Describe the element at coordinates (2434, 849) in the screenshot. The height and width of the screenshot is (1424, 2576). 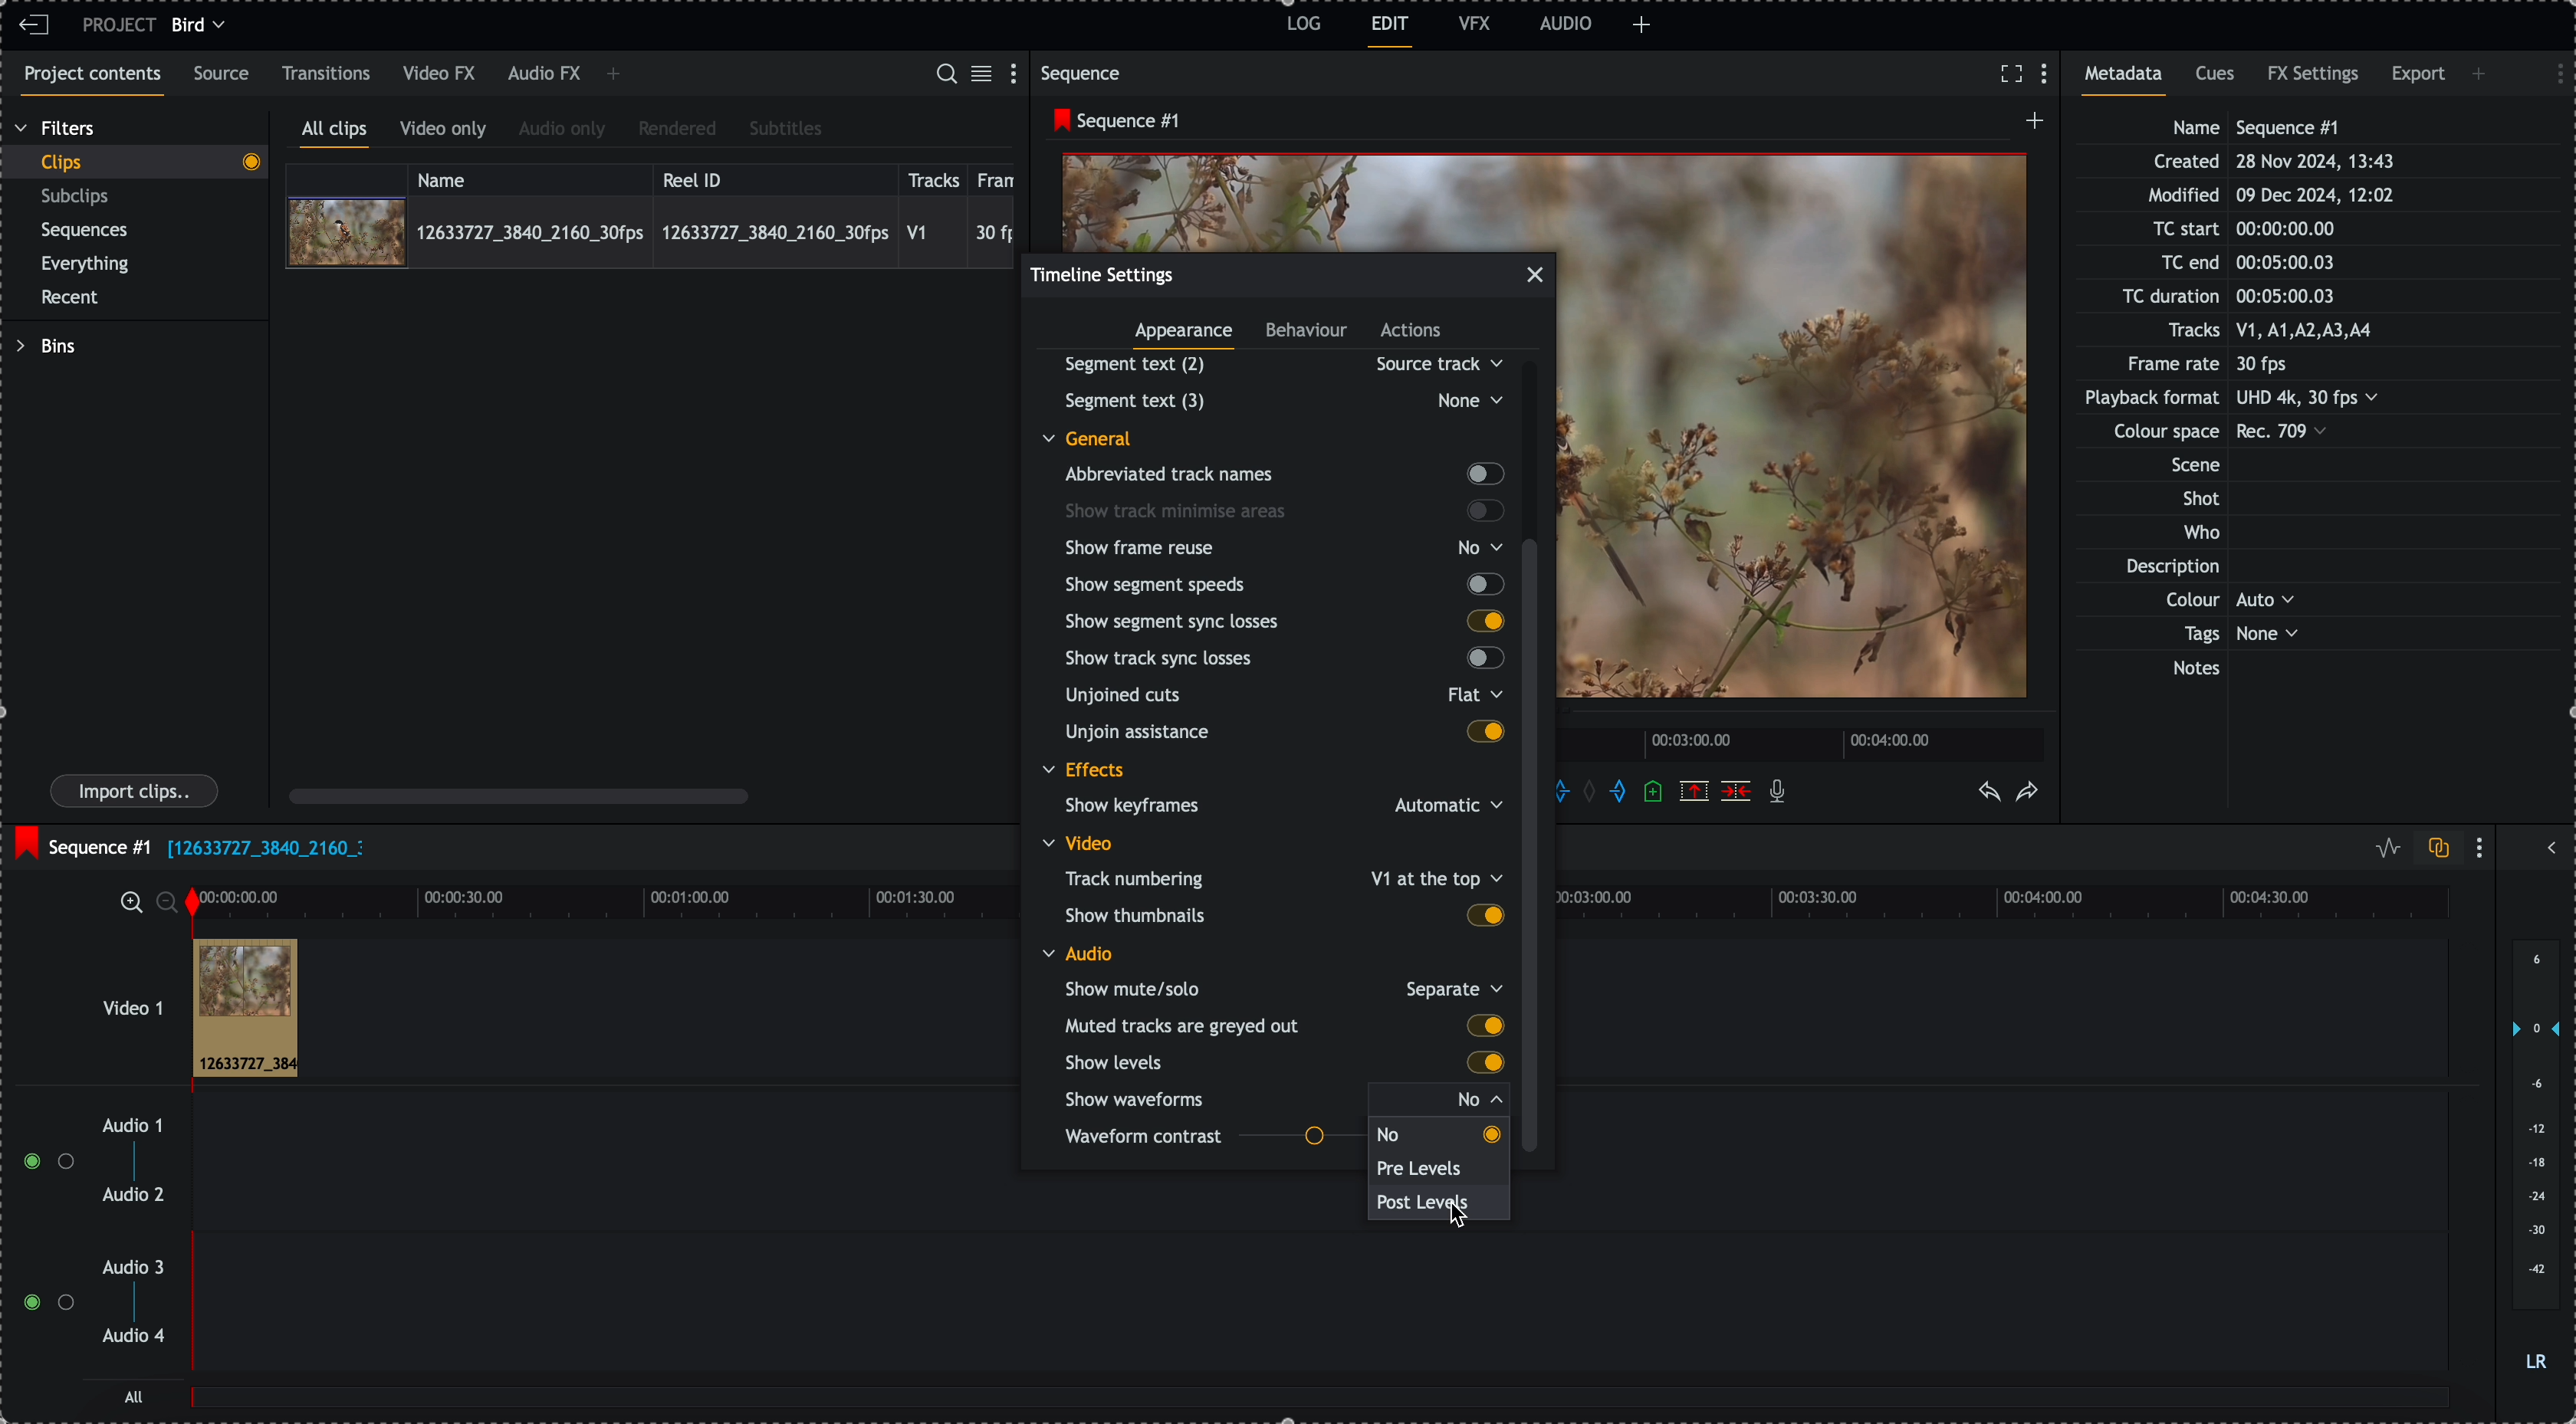
I see `toggle auto track sync` at that location.